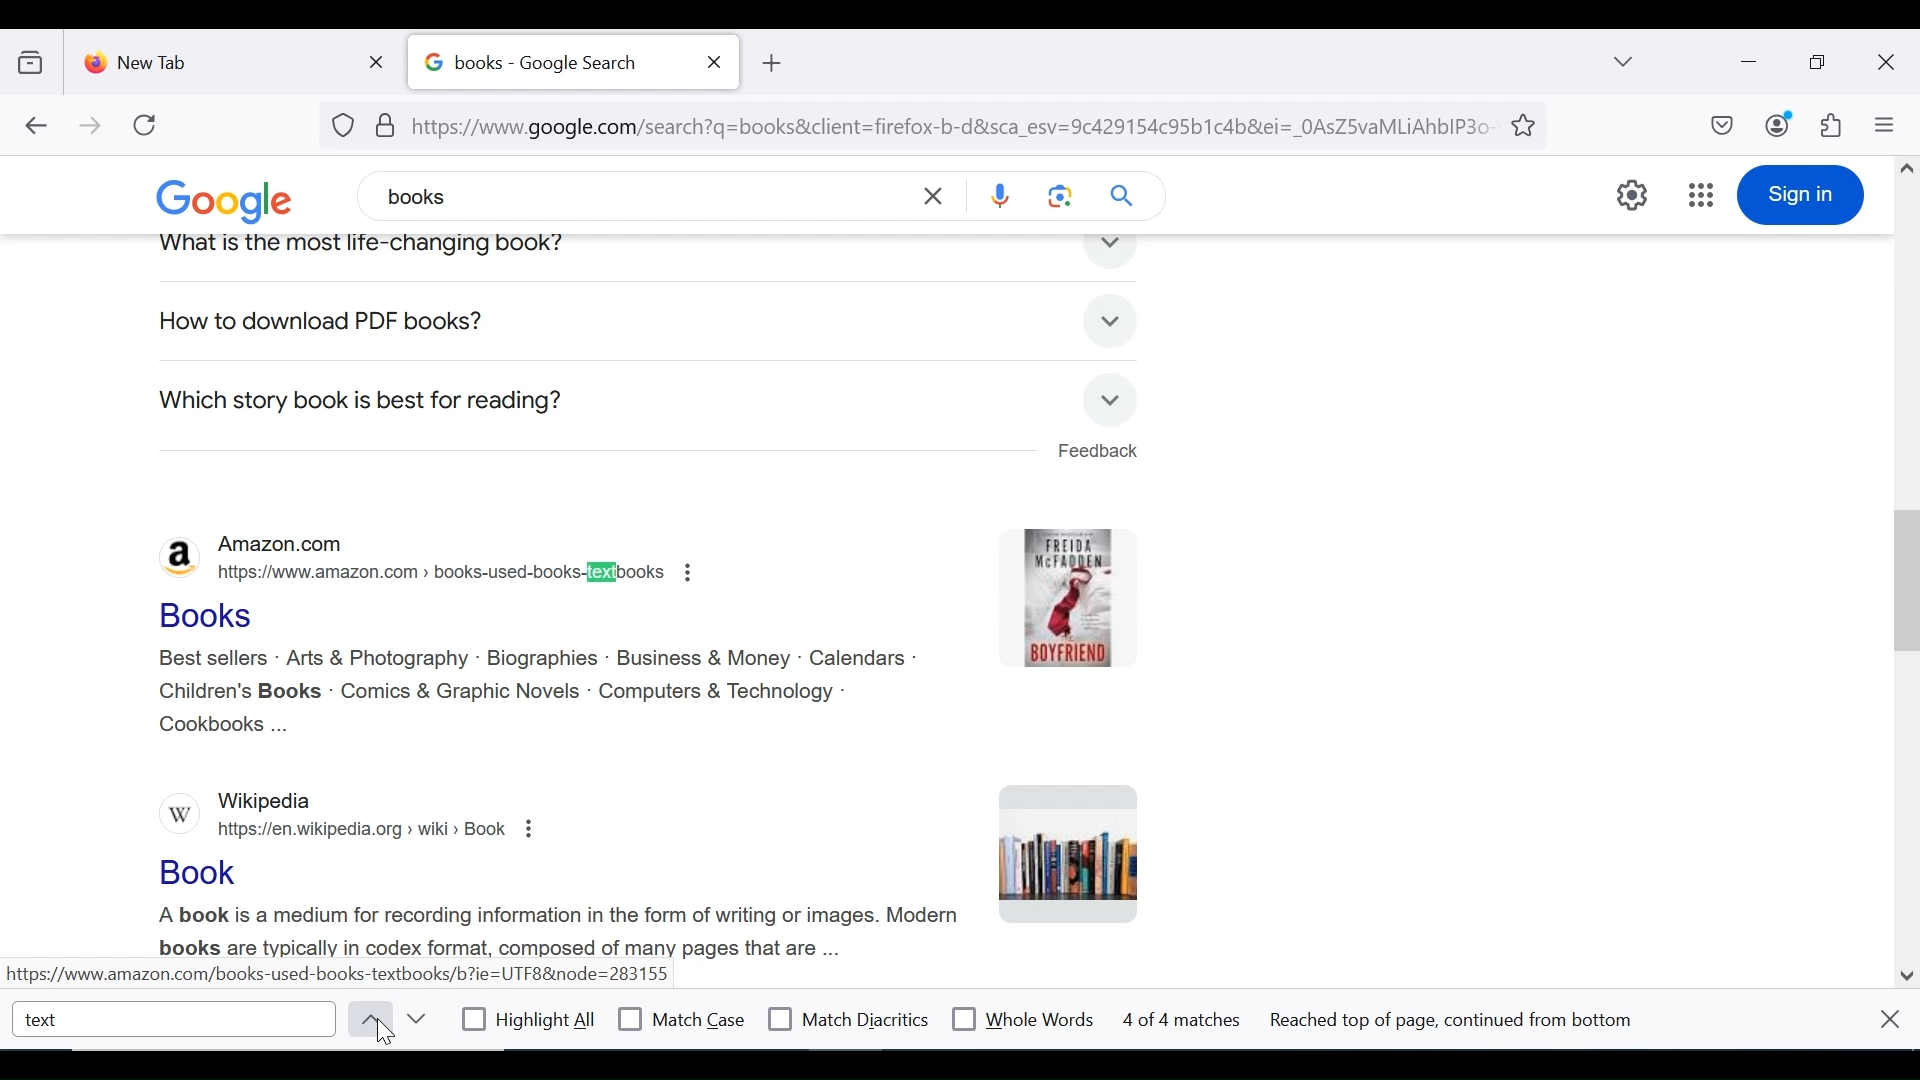  Describe the element at coordinates (914, 123) in the screenshot. I see `url` at that location.